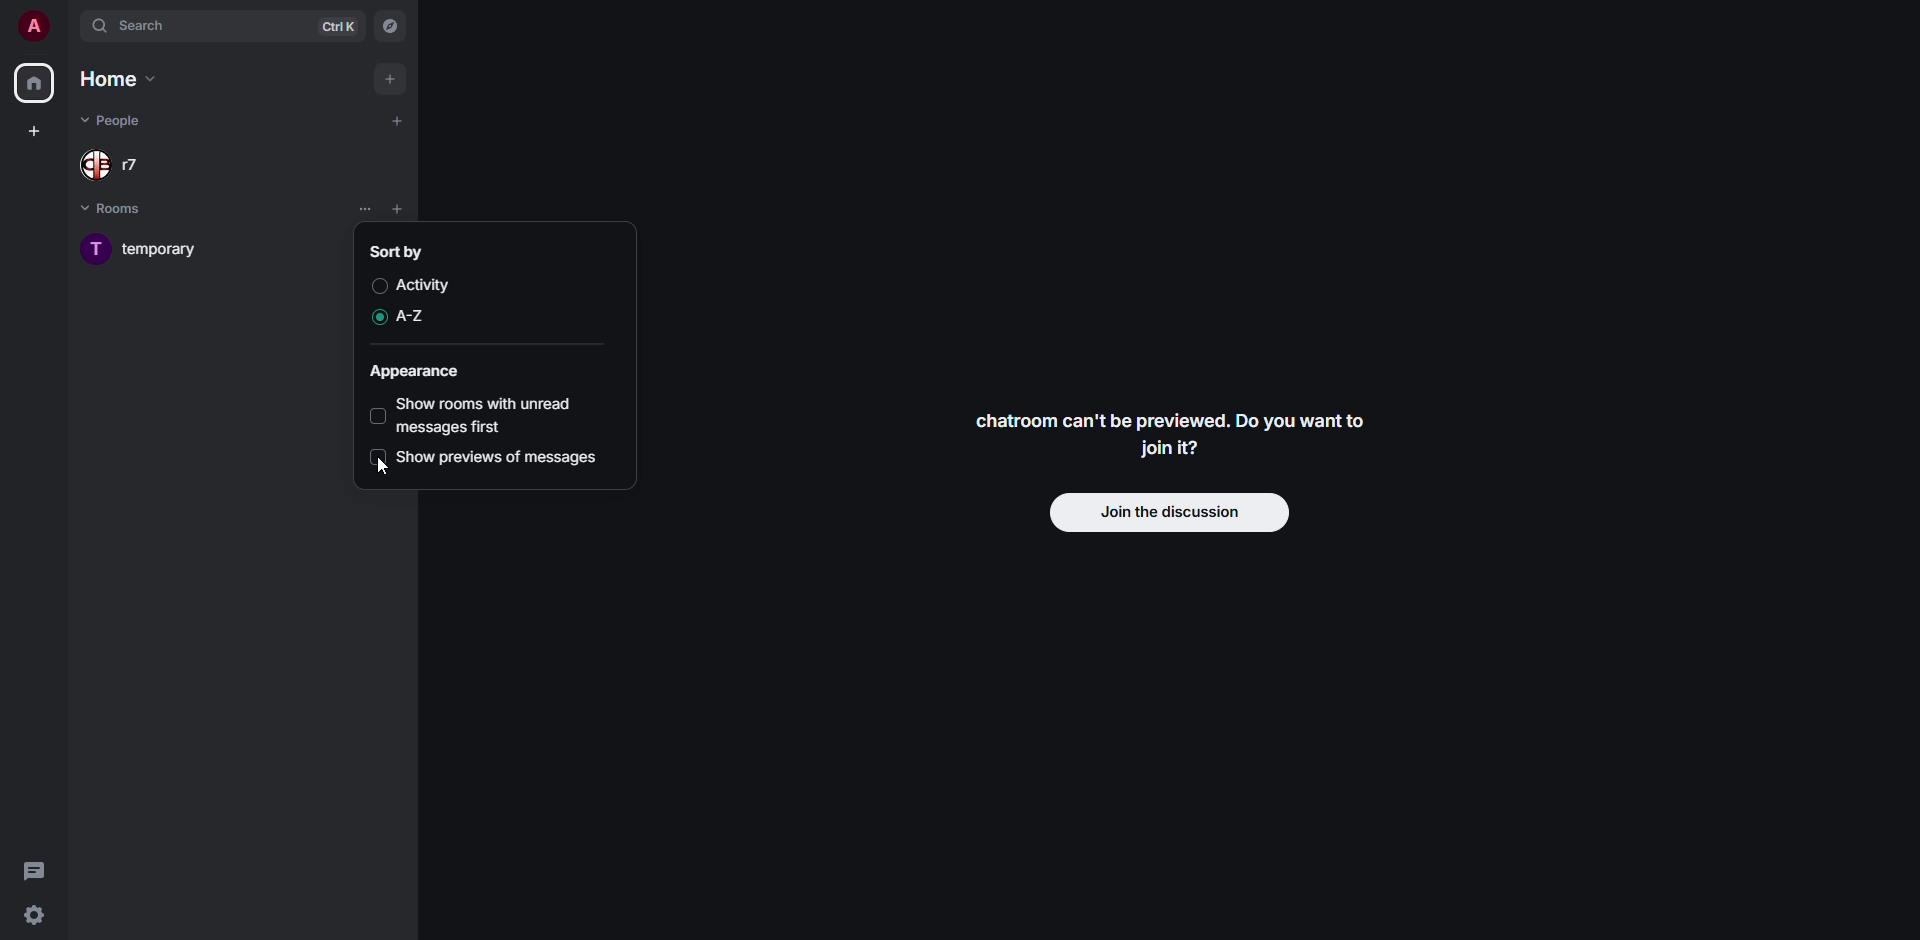 The image size is (1920, 940). I want to click on rooms, so click(123, 207).